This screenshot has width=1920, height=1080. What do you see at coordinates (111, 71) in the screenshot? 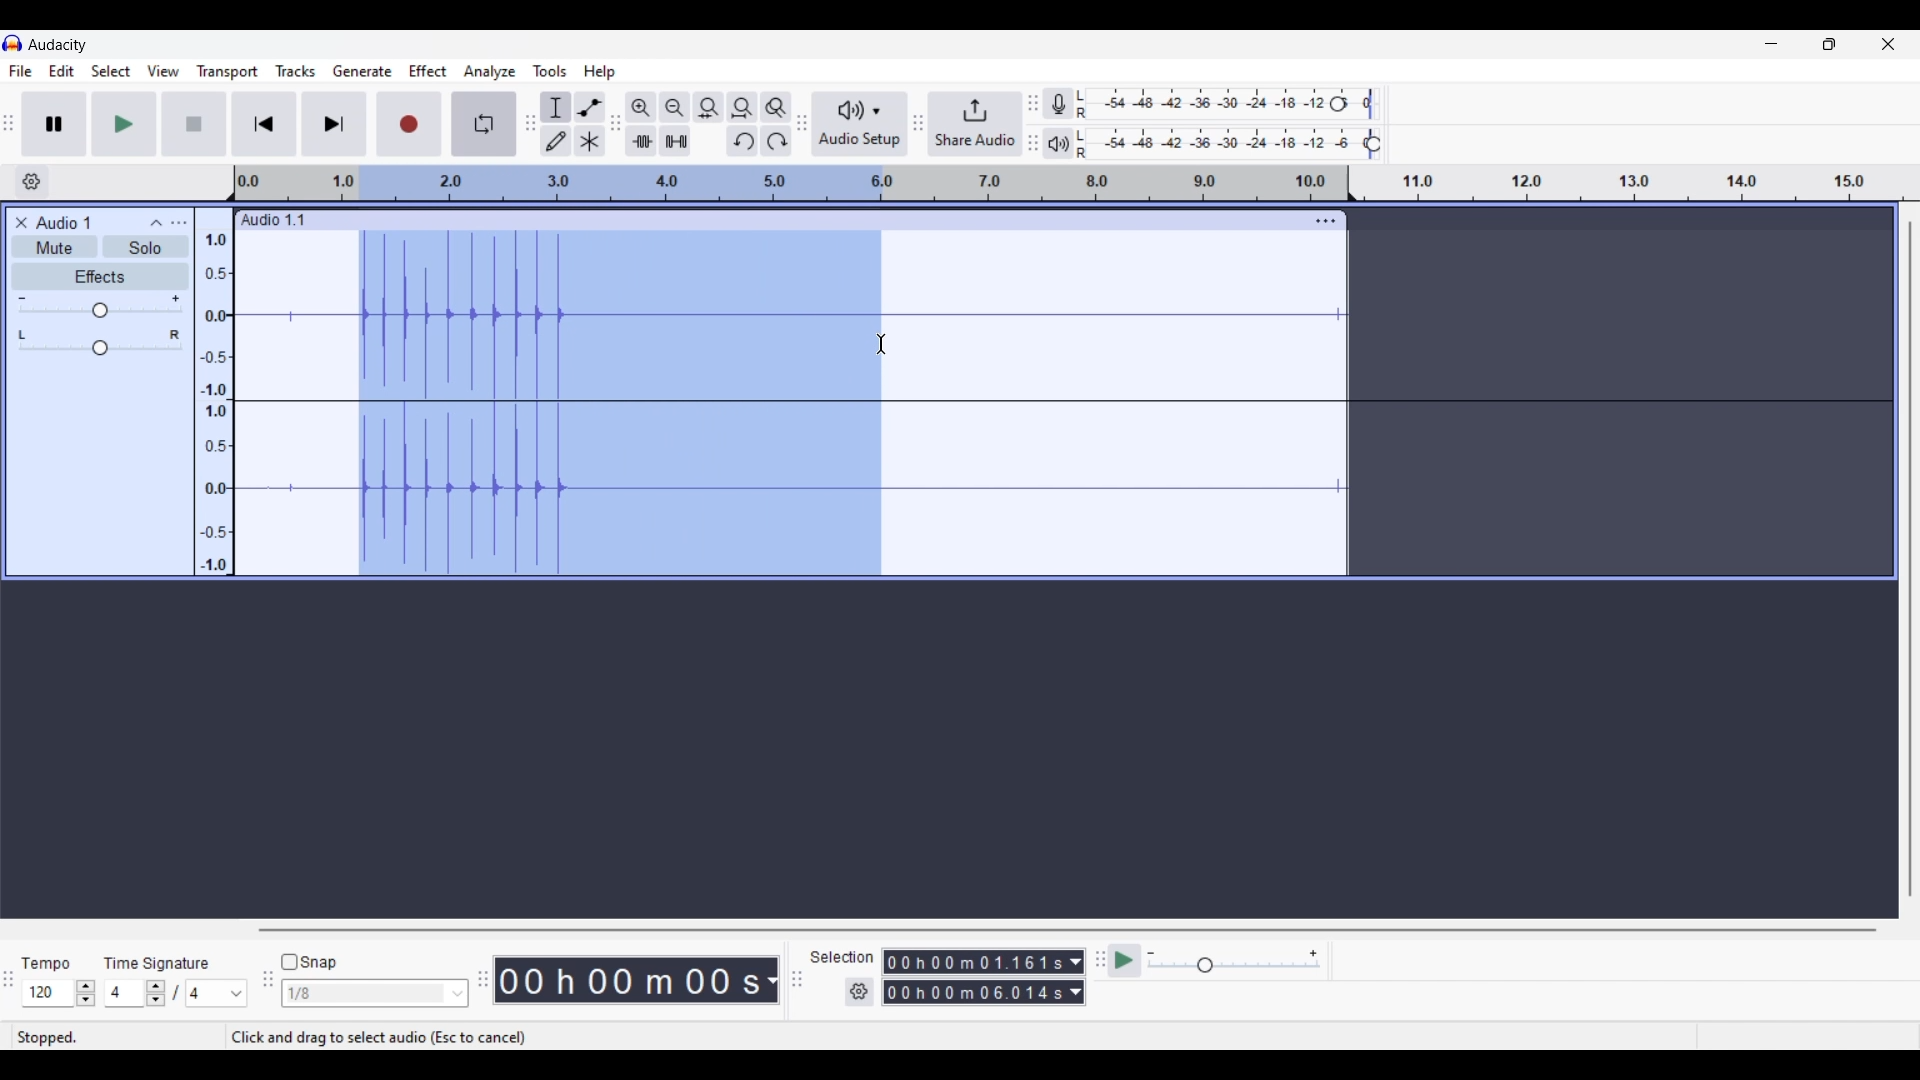
I see `Select menu` at bounding box center [111, 71].